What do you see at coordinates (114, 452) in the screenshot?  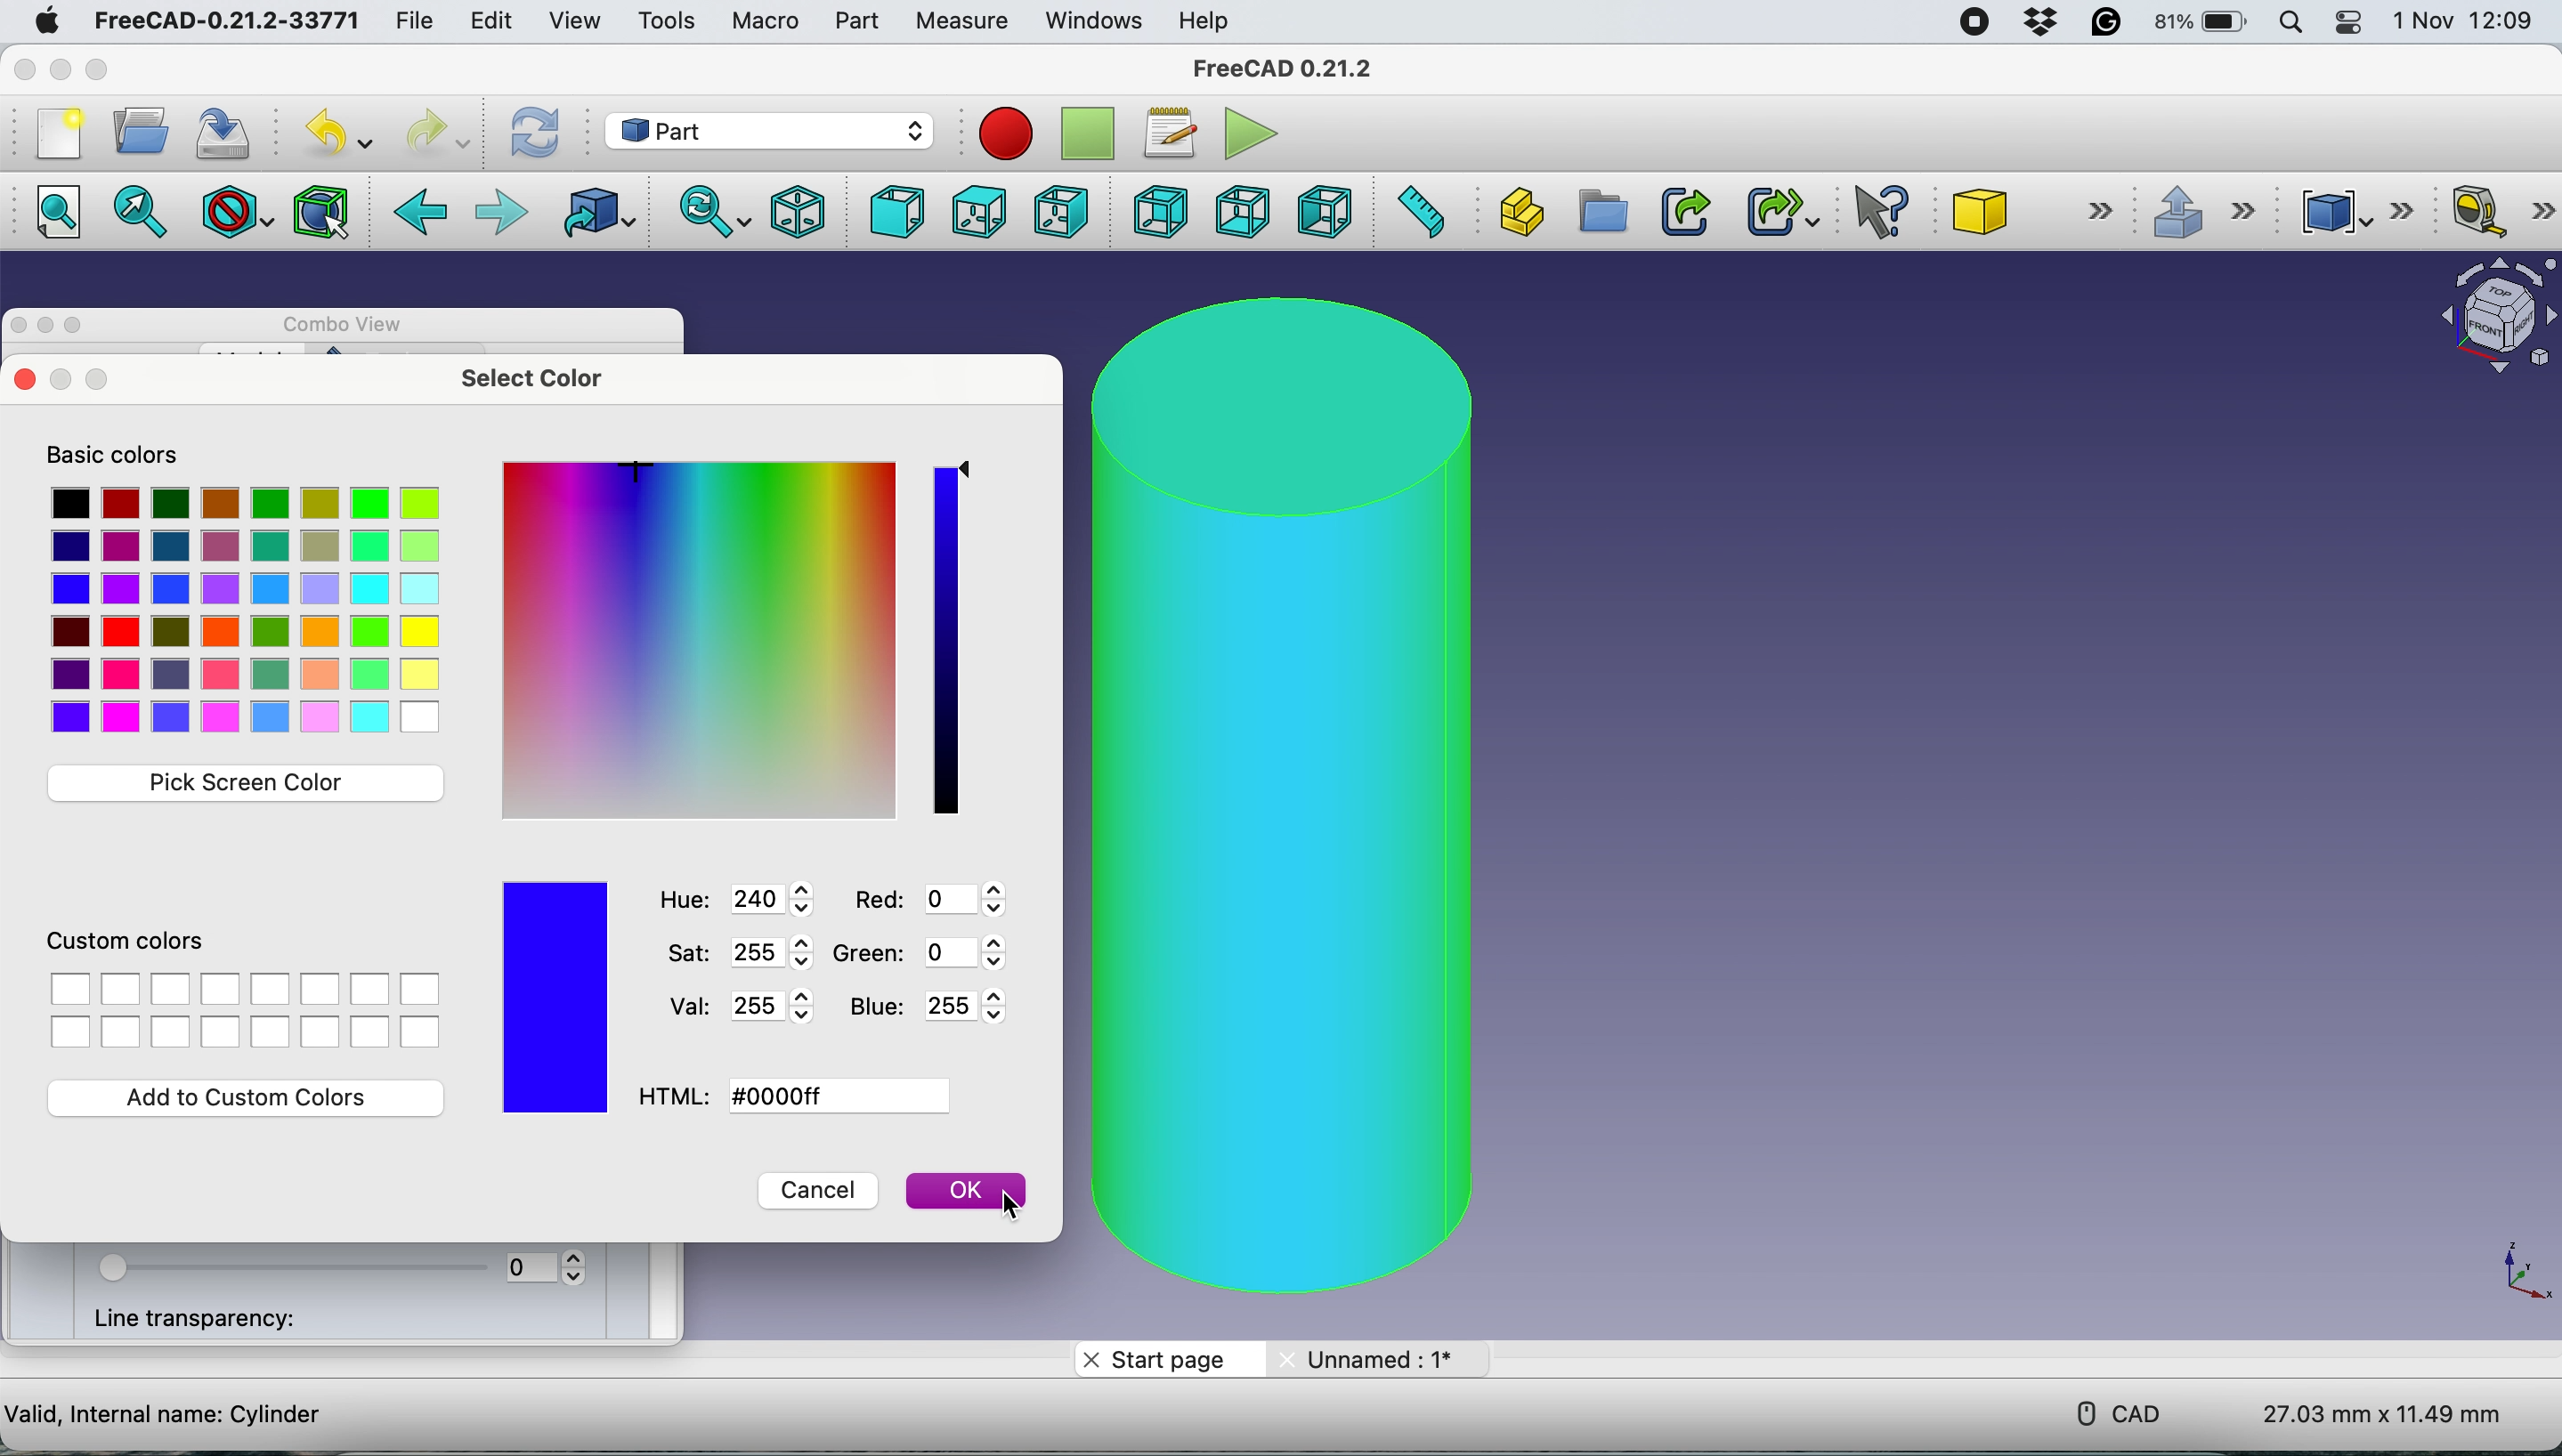 I see `basic colors` at bounding box center [114, 452].